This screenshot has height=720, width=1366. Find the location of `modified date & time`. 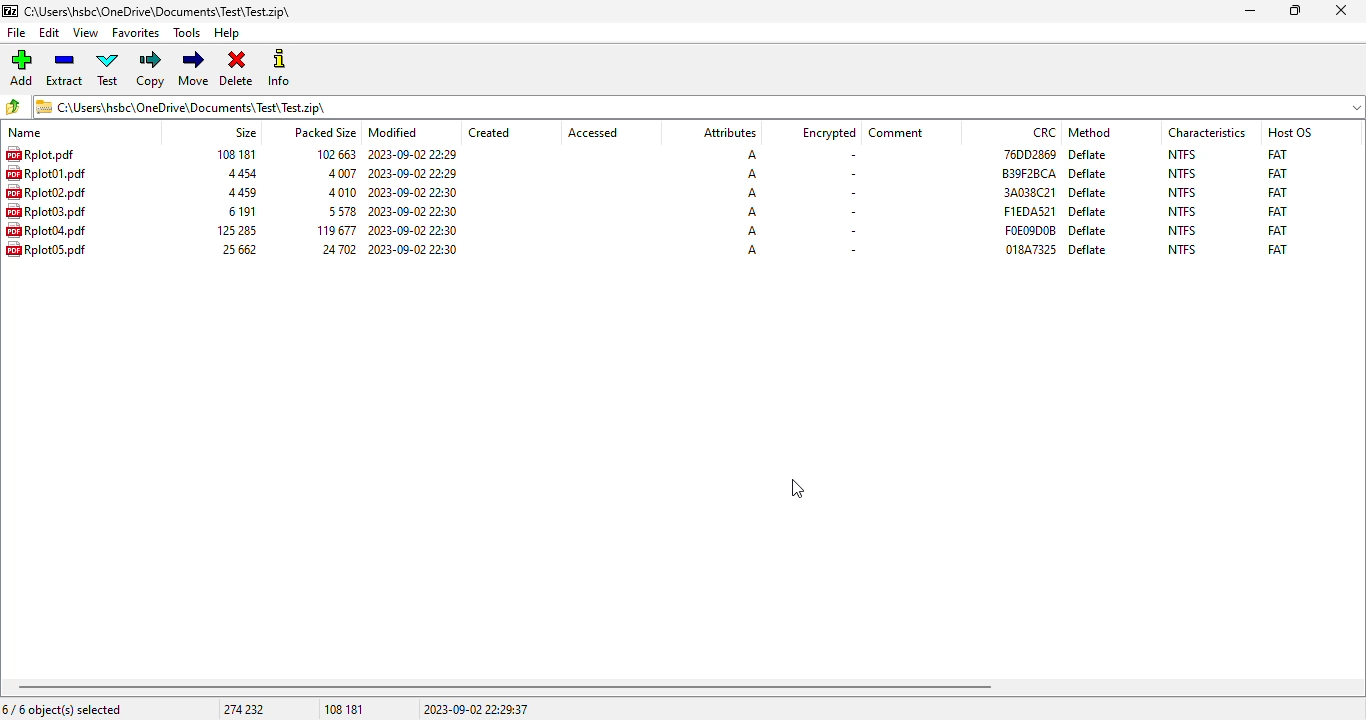

modified date & time is located at coordinates (414, 211).